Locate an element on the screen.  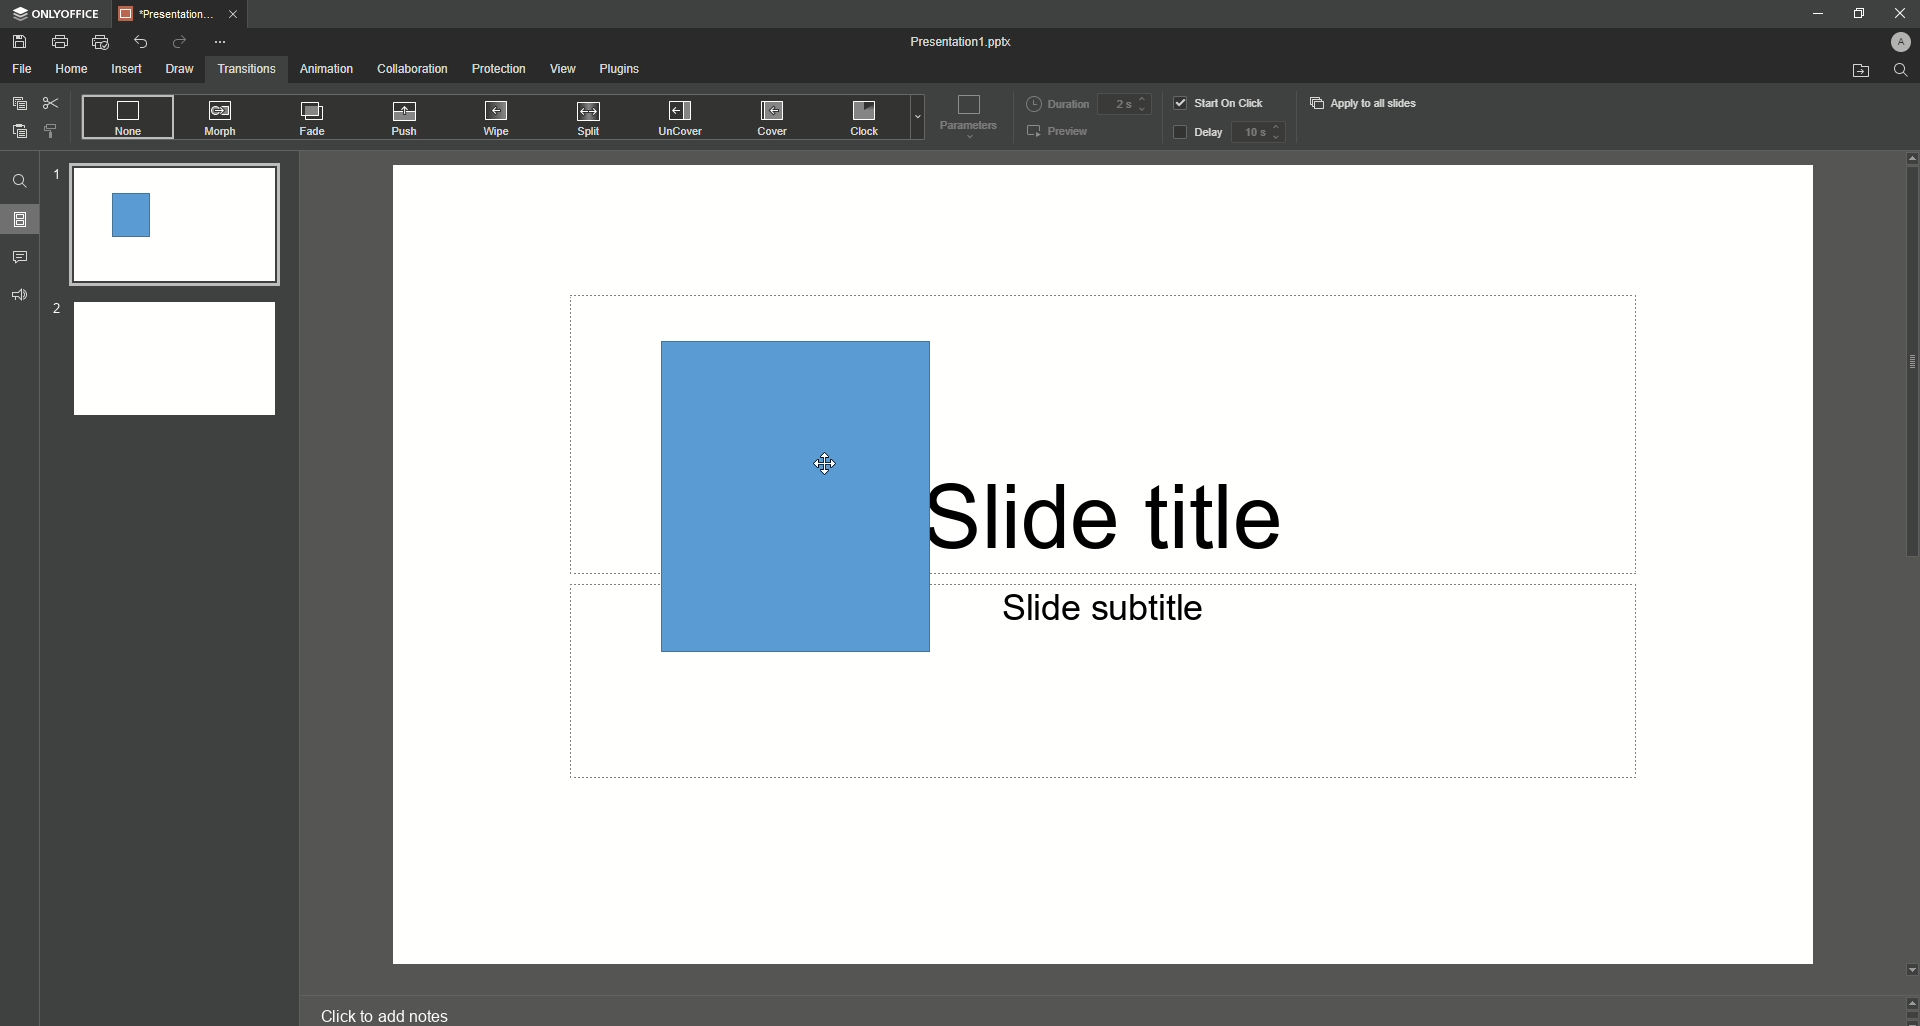
Push is located at coordinates (404, 117).